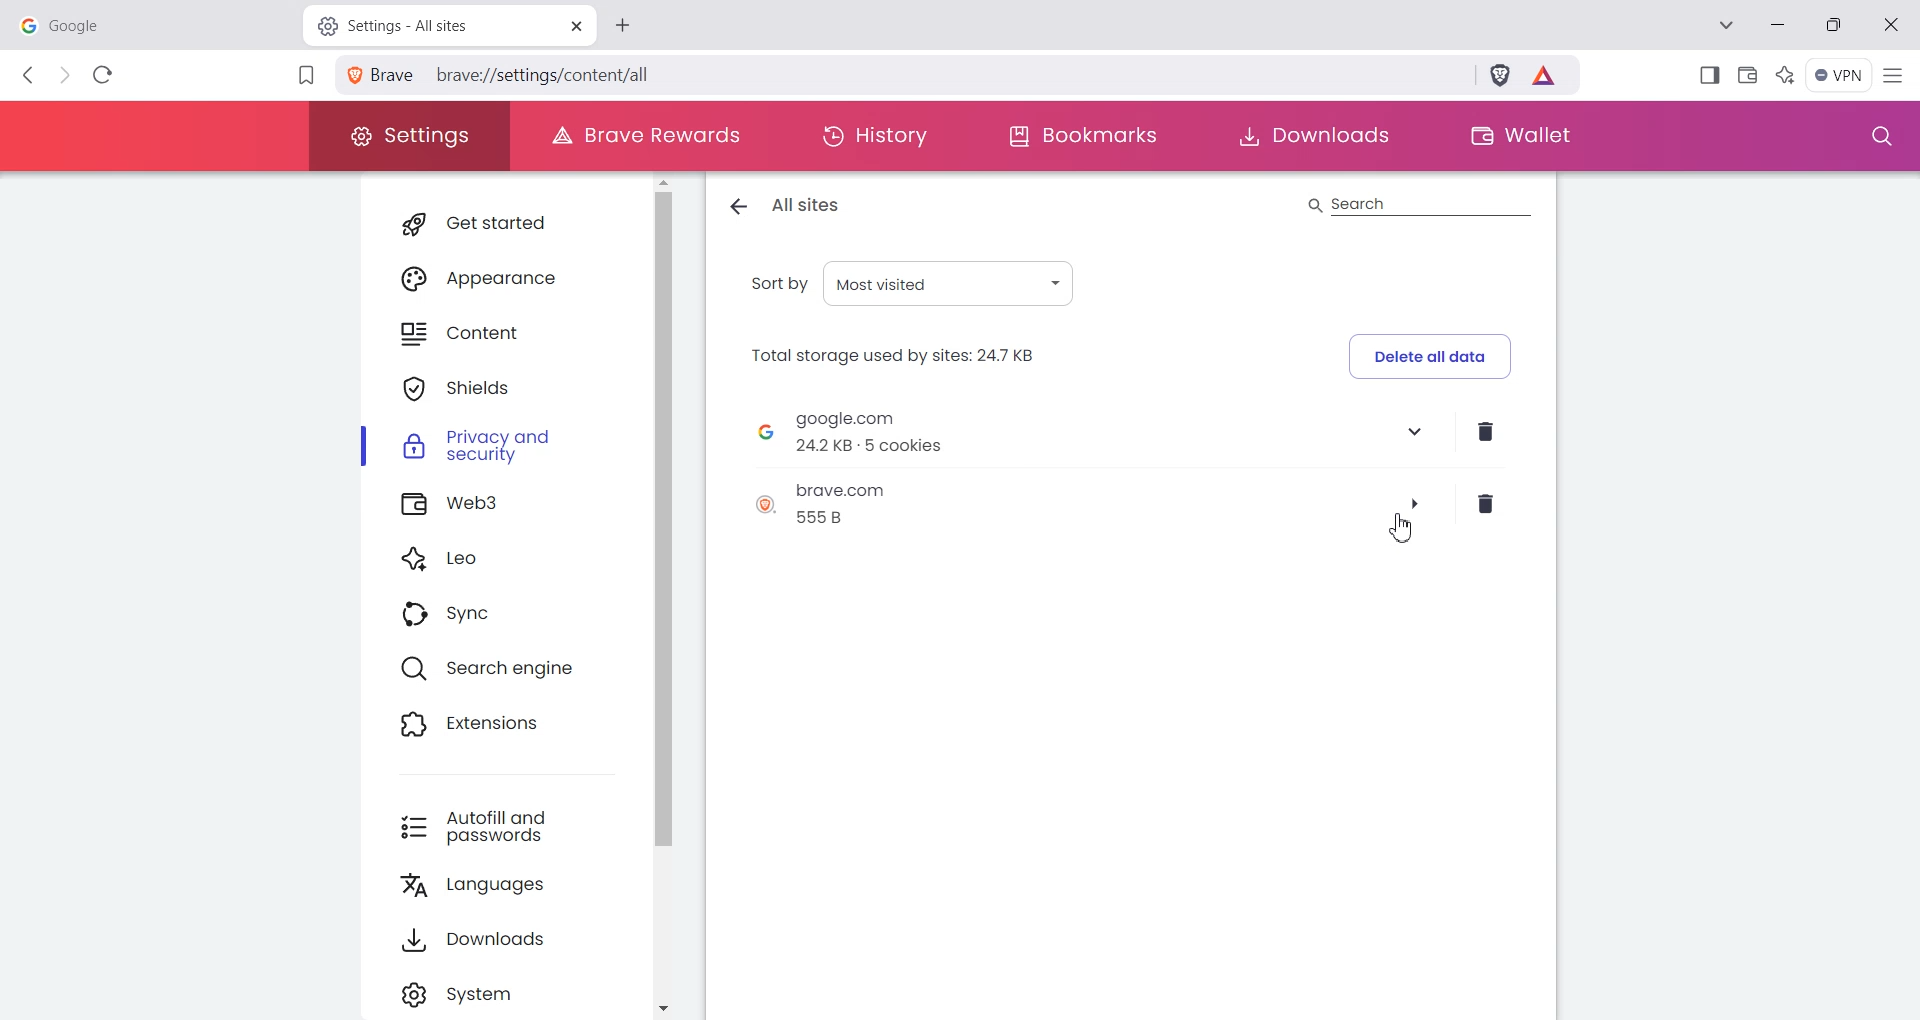 This screenshot has height=1020, width=1920. I want to click on View site information, so click(384, 75).